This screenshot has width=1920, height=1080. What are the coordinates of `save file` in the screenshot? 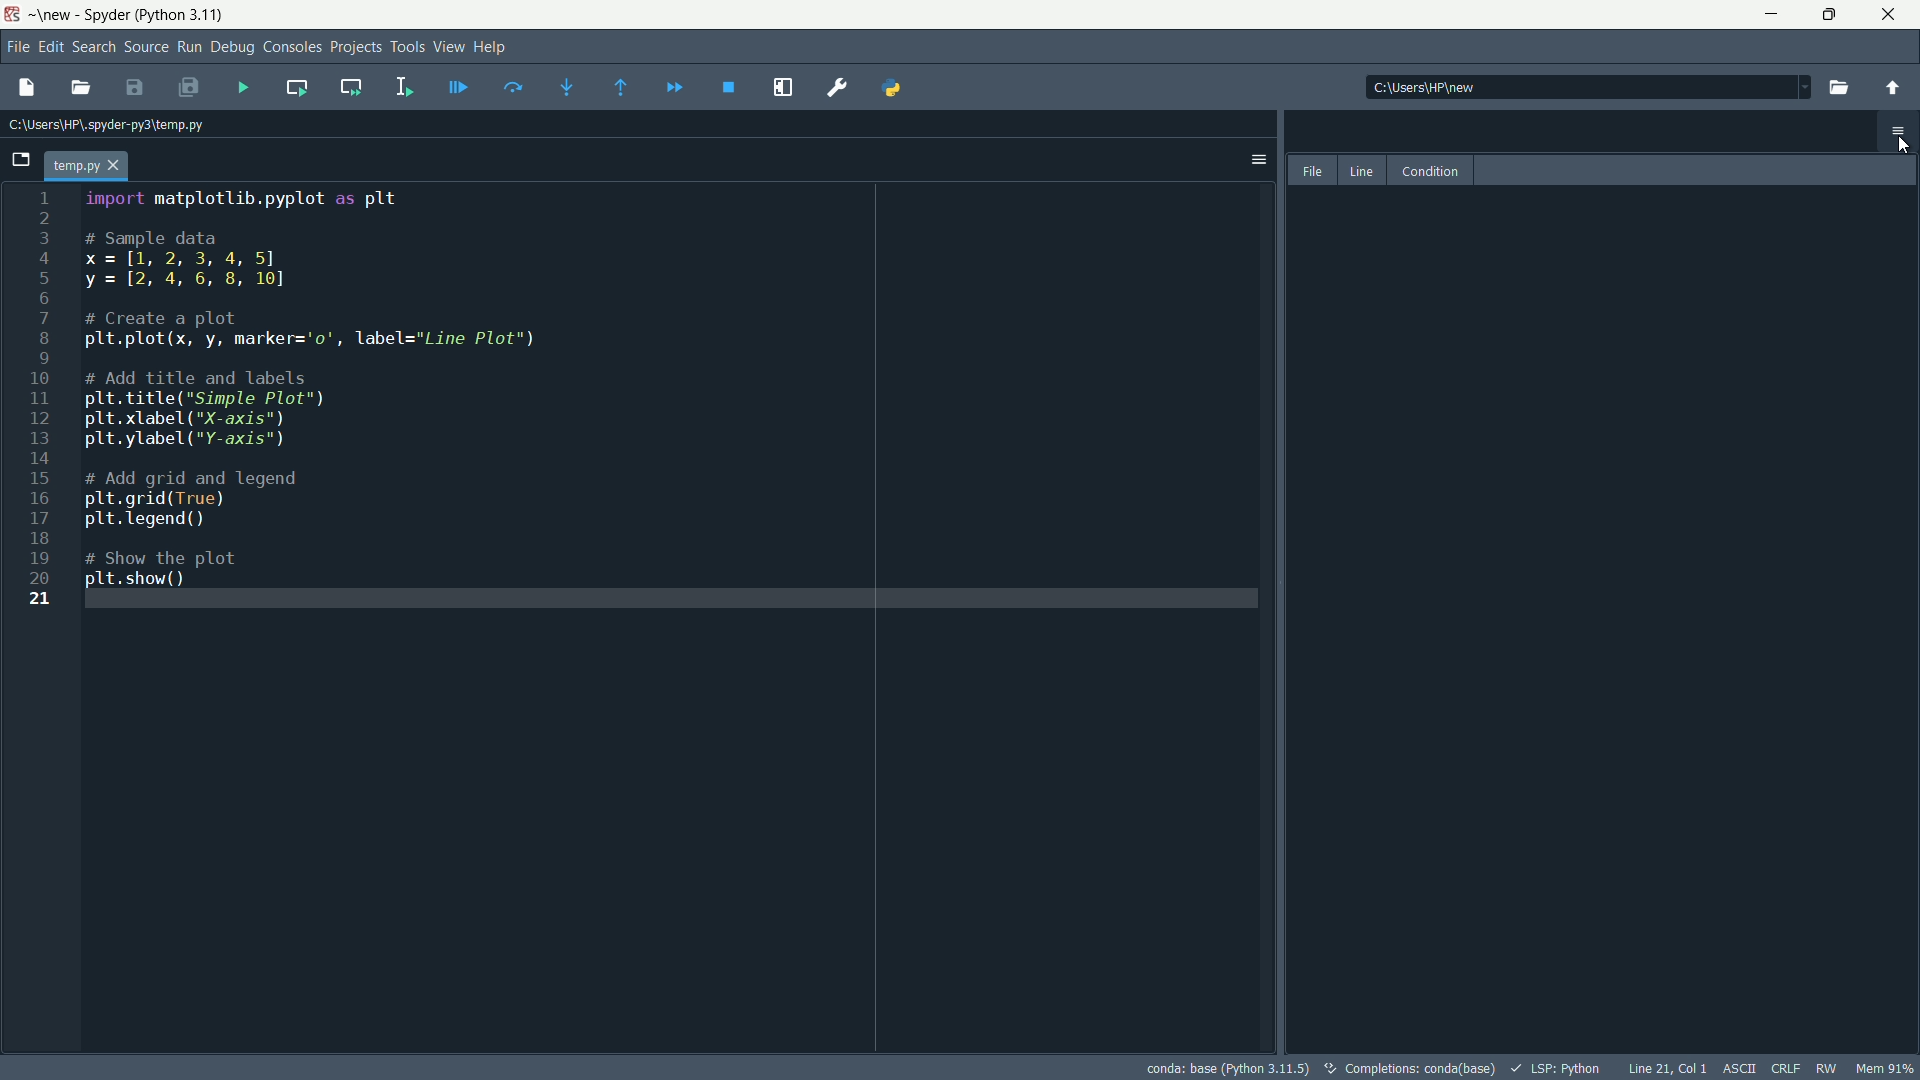 It's located at (135, 88).